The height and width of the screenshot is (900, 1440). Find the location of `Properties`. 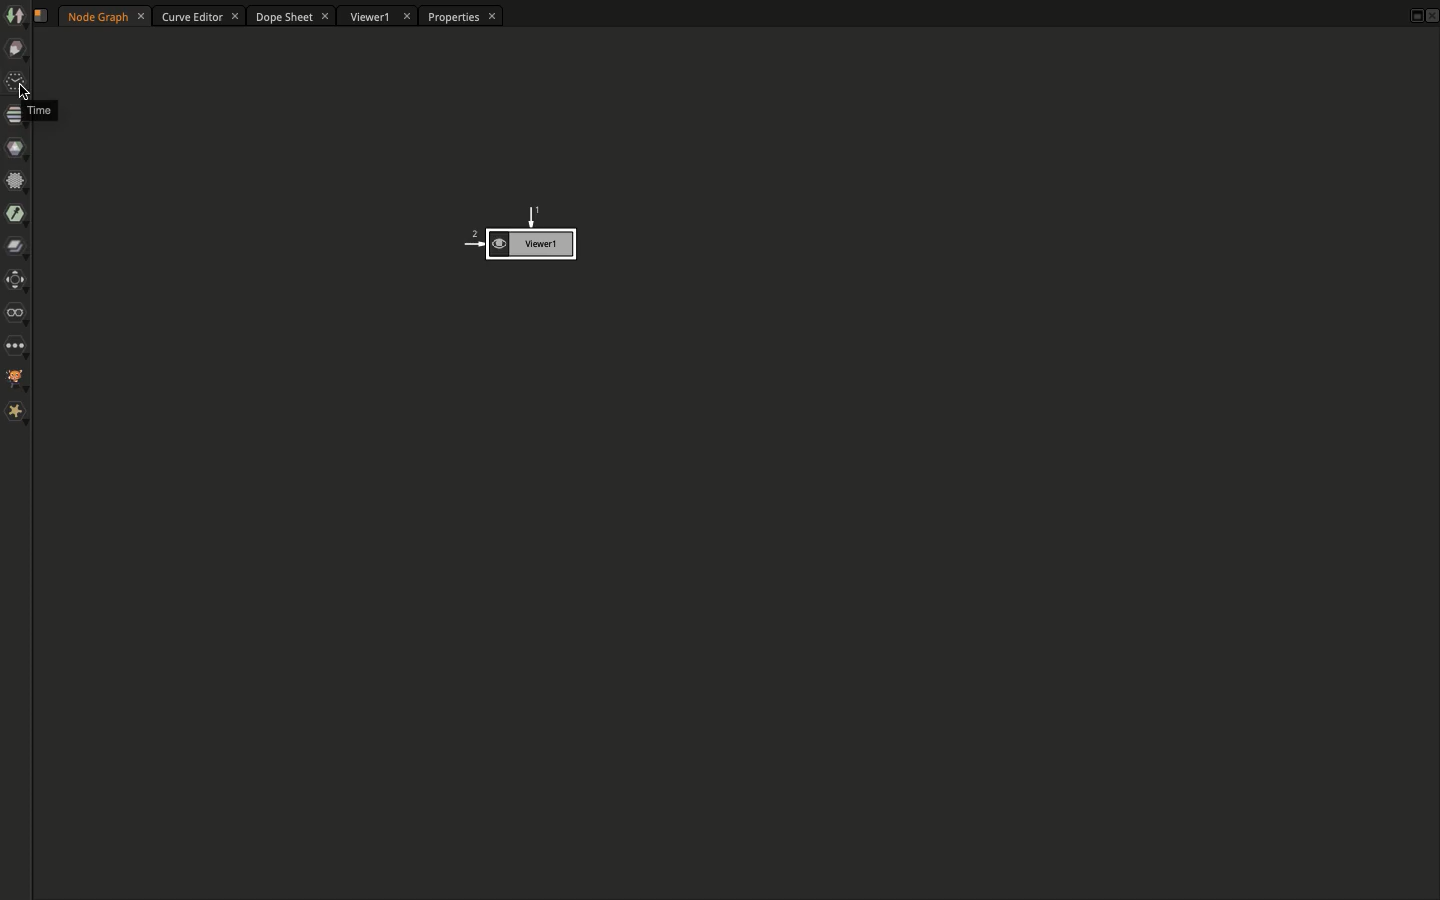

Properties is located at coordinates (458, 18).